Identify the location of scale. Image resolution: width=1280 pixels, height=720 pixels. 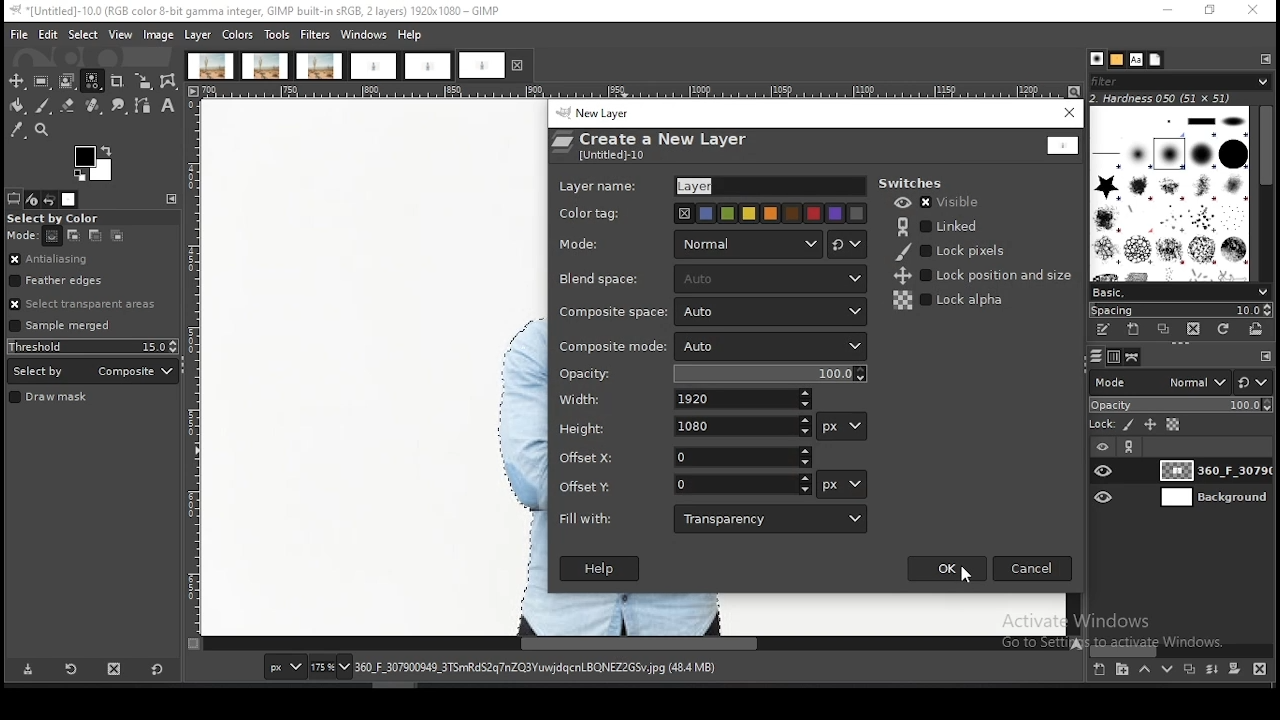
(637, 92).